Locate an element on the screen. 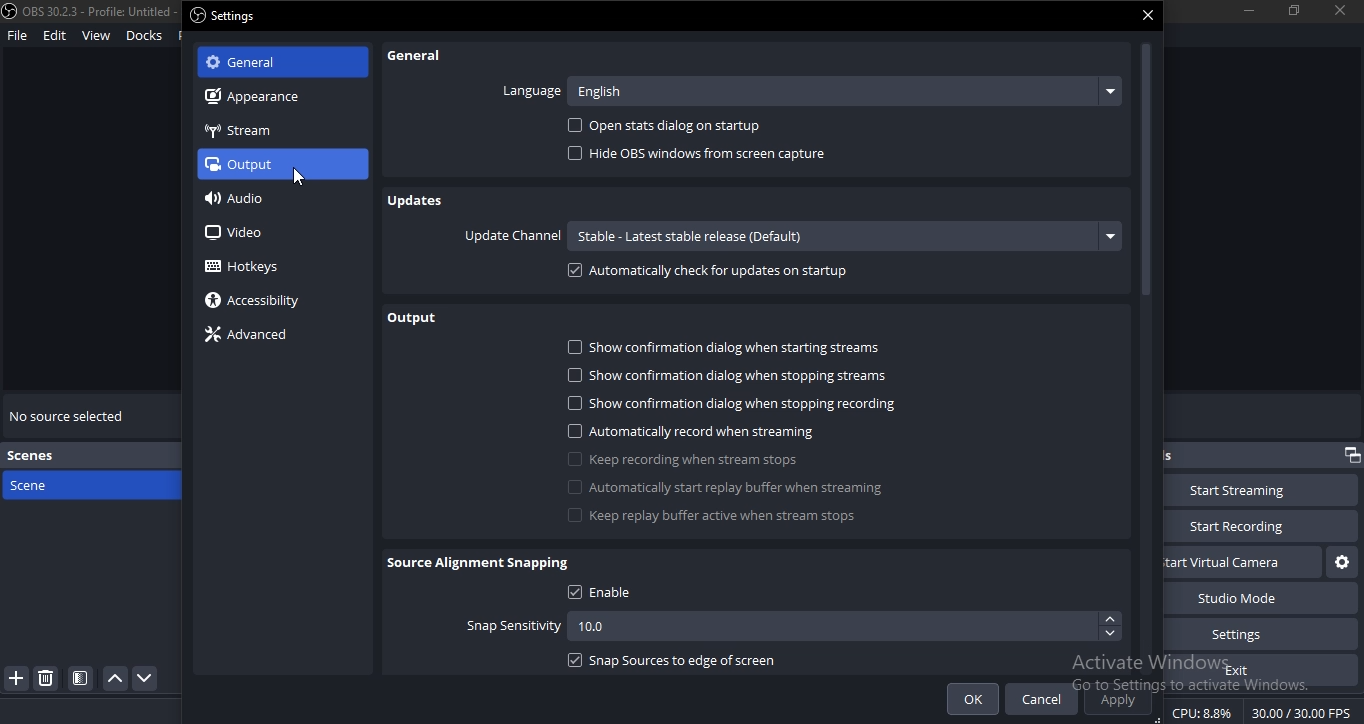 The width and height of the screenshot is (1364, 724). keep recording when stream stops is located at coordinates (691, 460).